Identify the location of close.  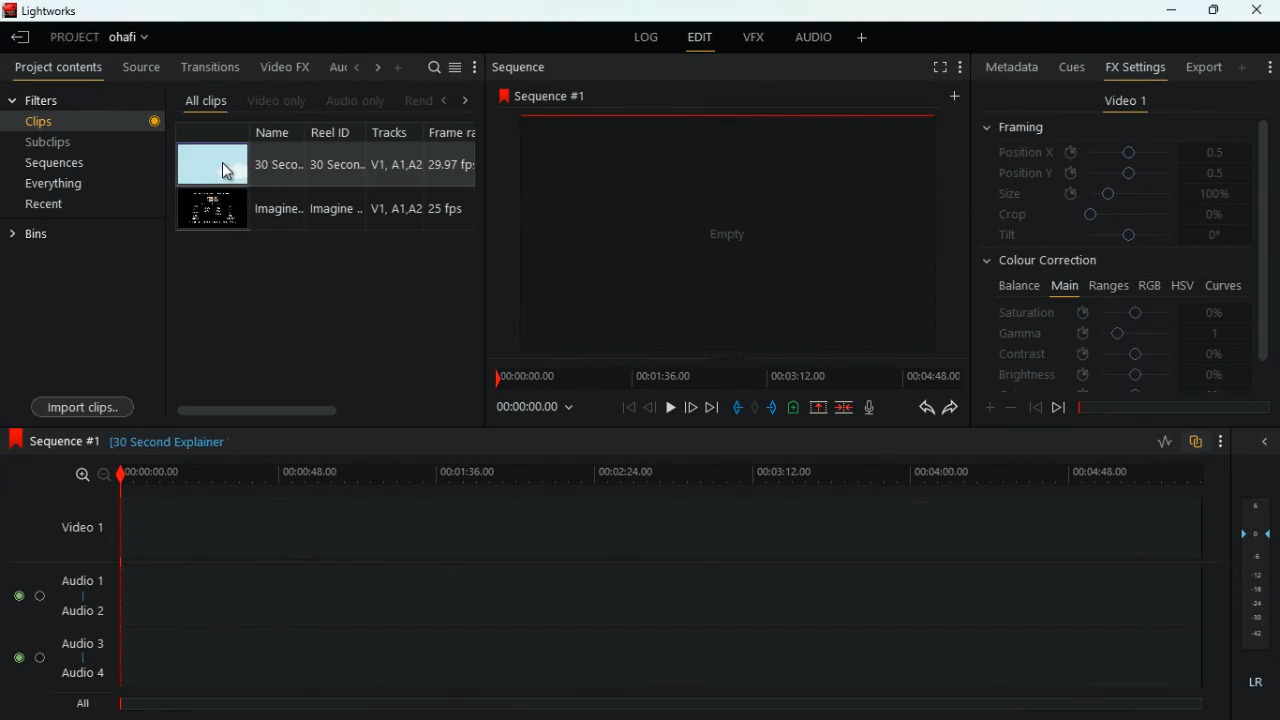
(1259, 10).